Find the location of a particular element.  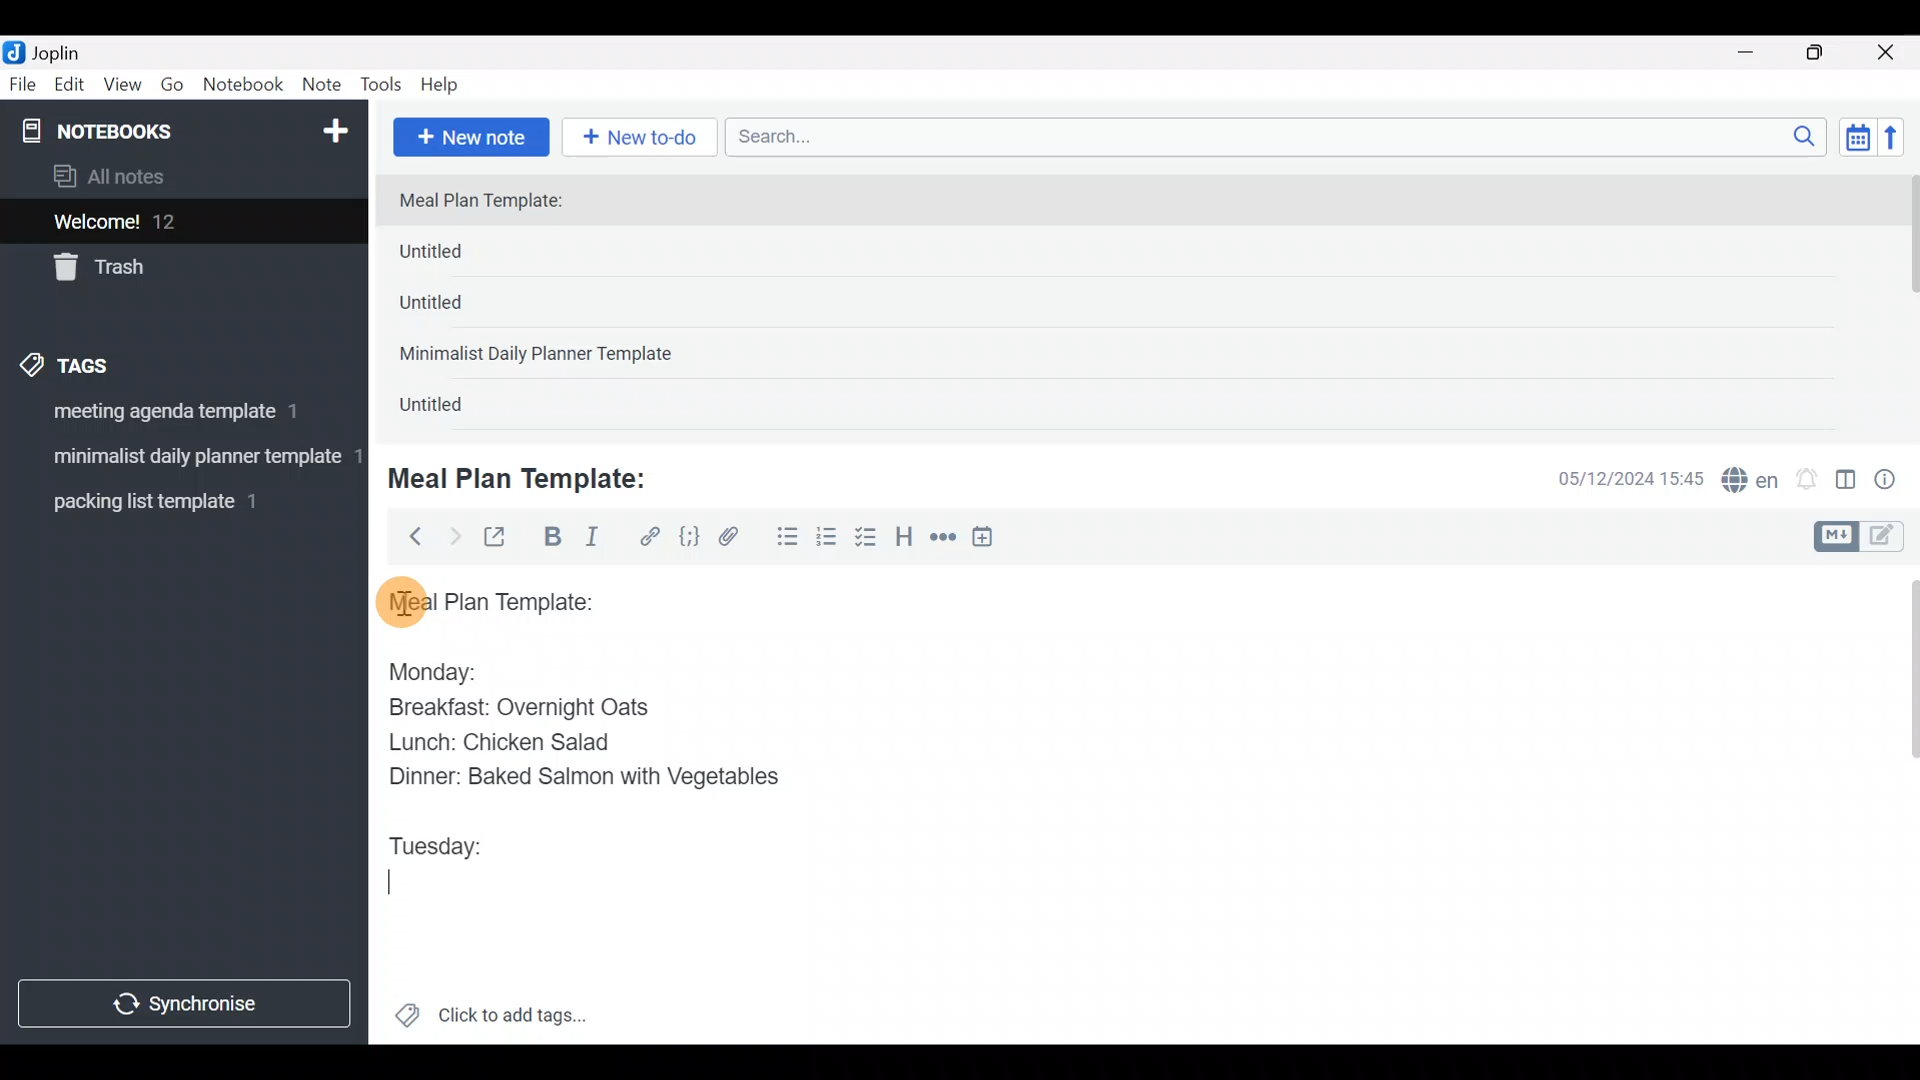

Forward is located at coordinates (454, 536).